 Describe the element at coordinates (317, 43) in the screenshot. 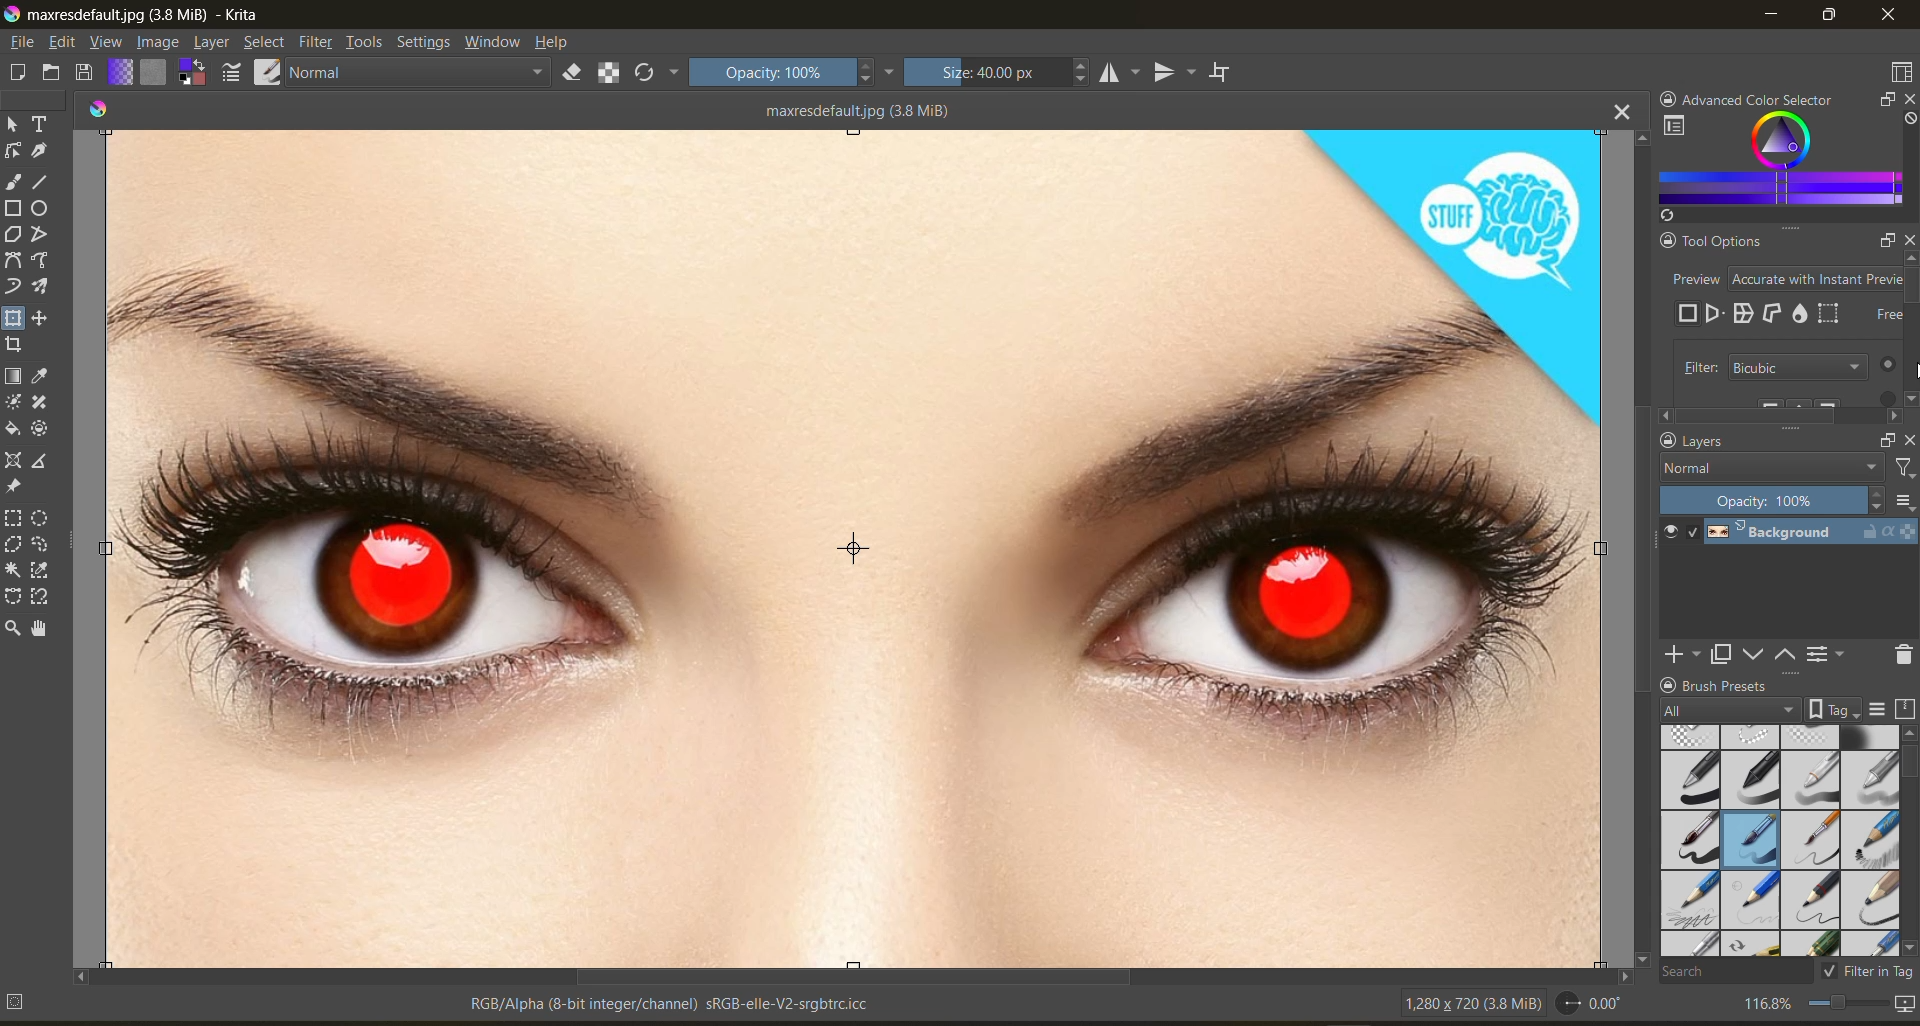

I see `filters` at that location.